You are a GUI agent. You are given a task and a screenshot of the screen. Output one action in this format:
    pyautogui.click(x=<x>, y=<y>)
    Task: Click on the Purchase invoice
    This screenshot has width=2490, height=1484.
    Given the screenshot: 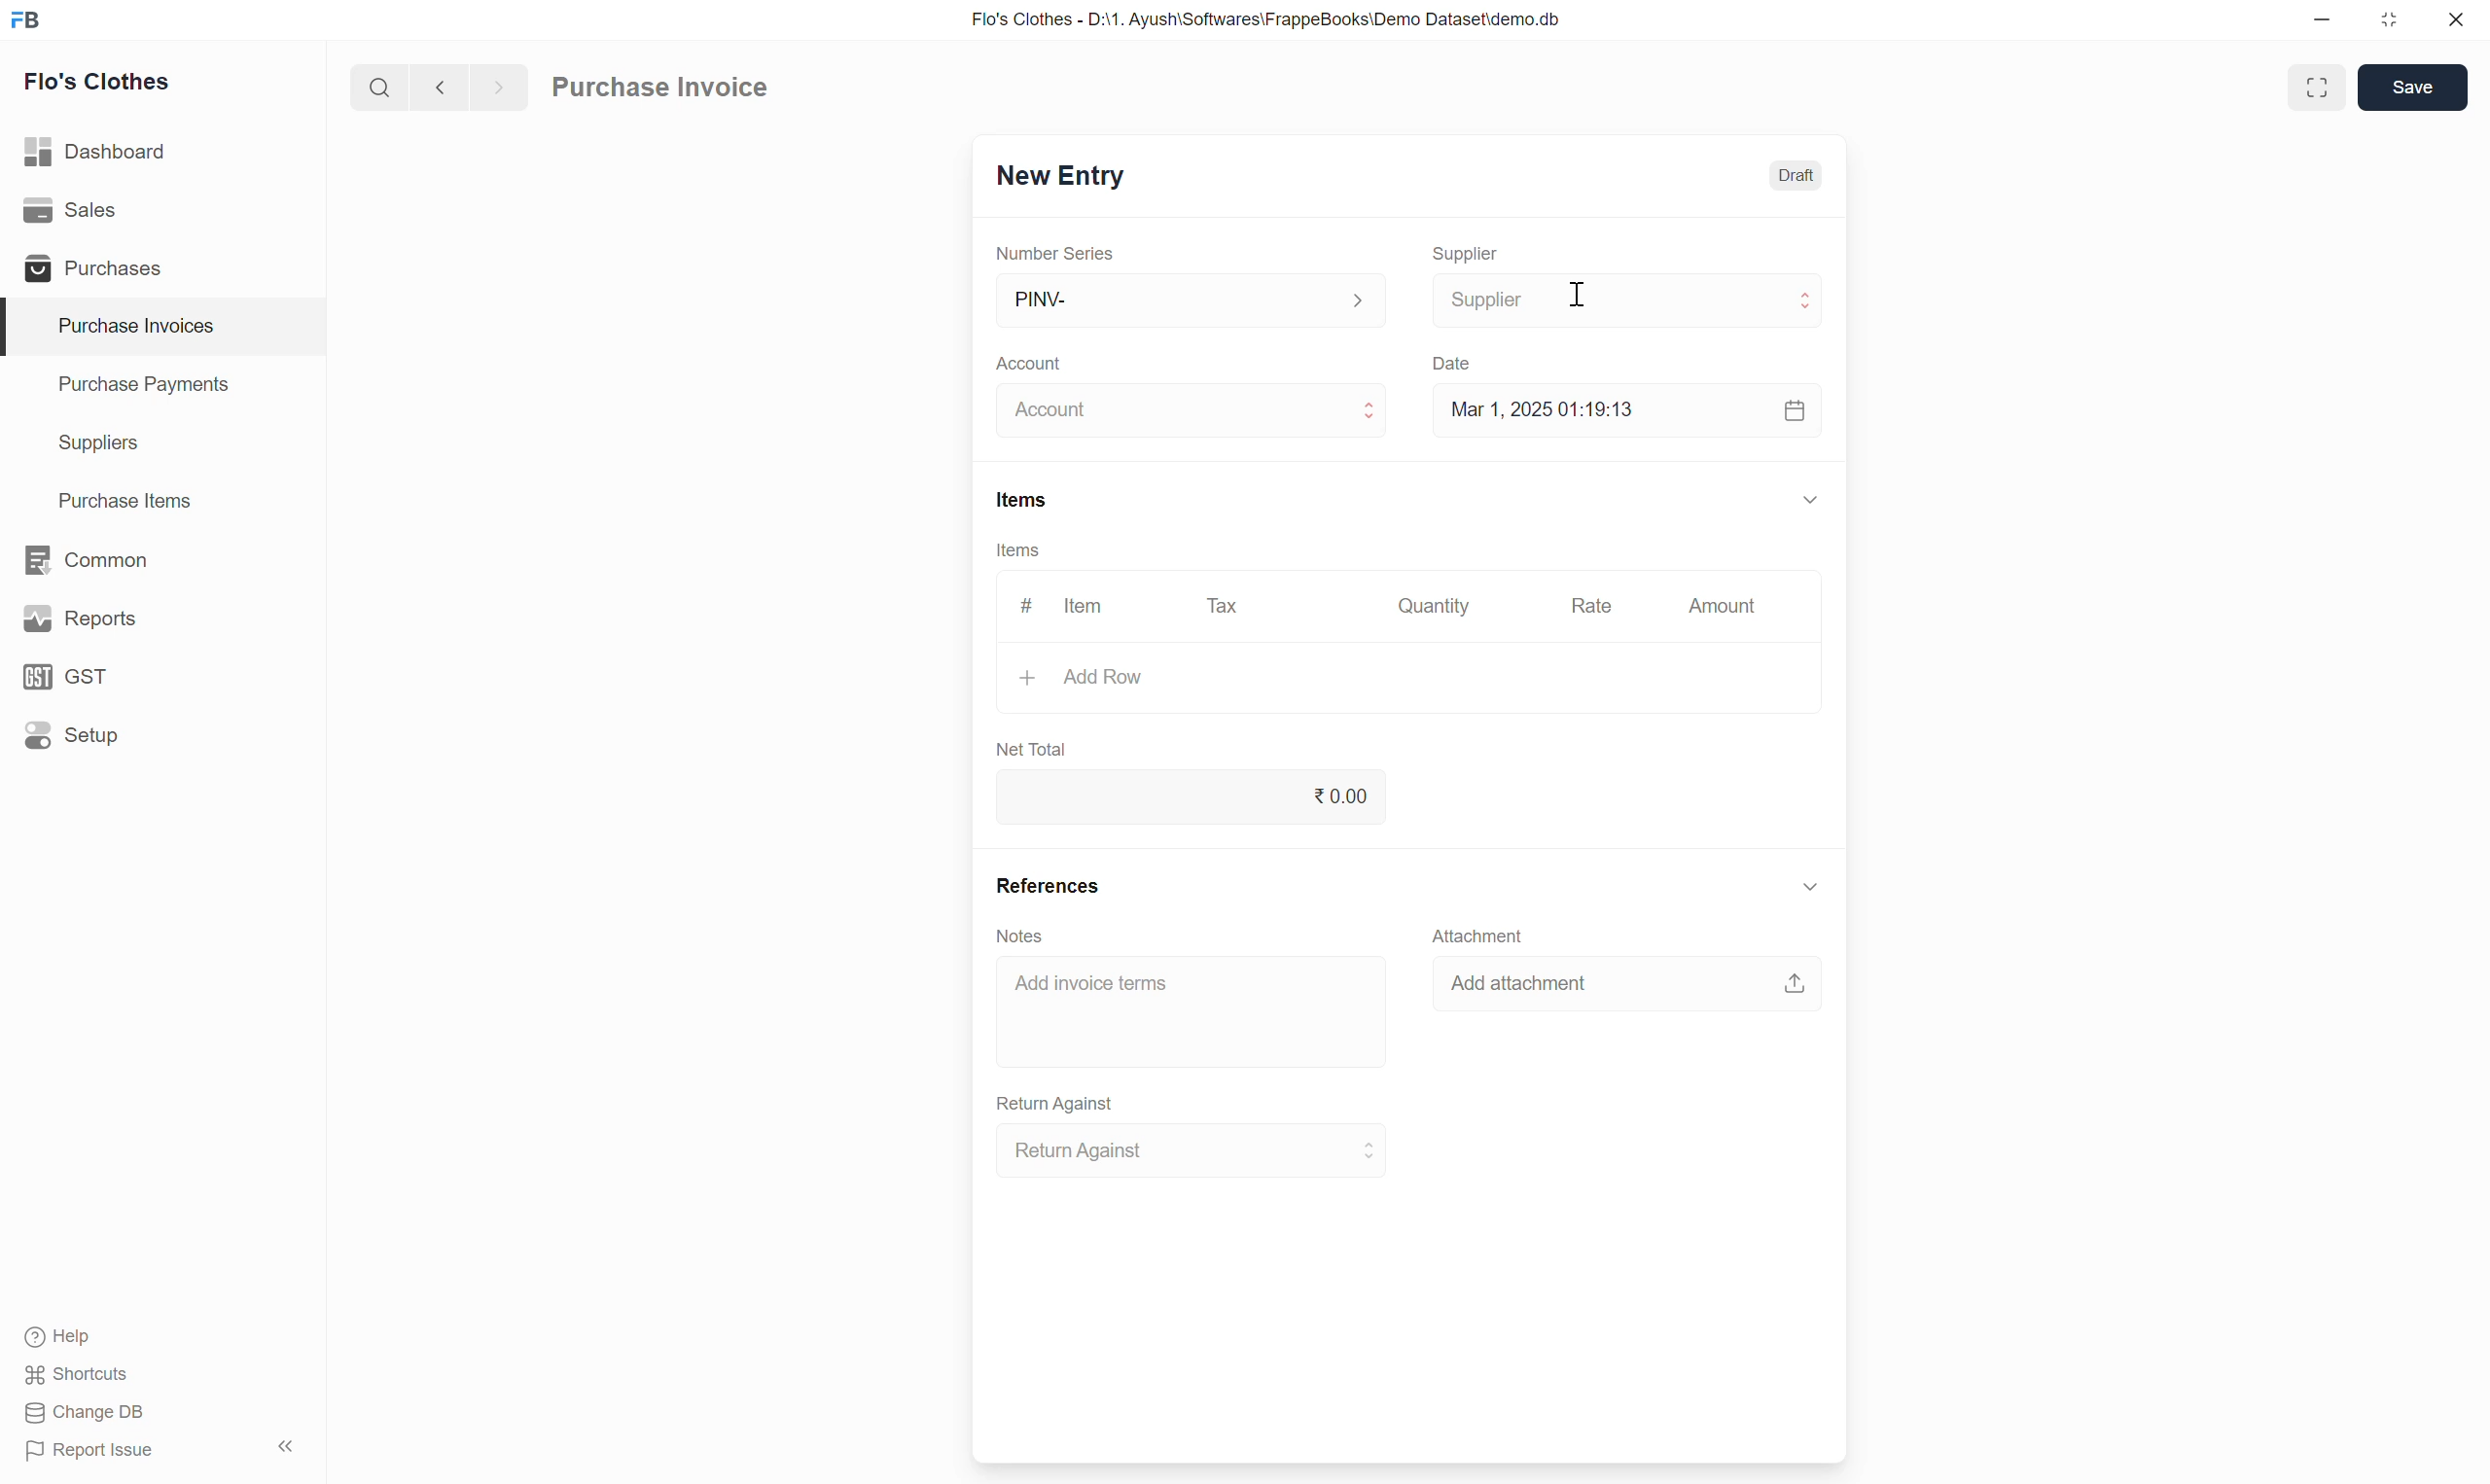 What is the action you would take?
    pyautogui.click(x=686, y=84)
    